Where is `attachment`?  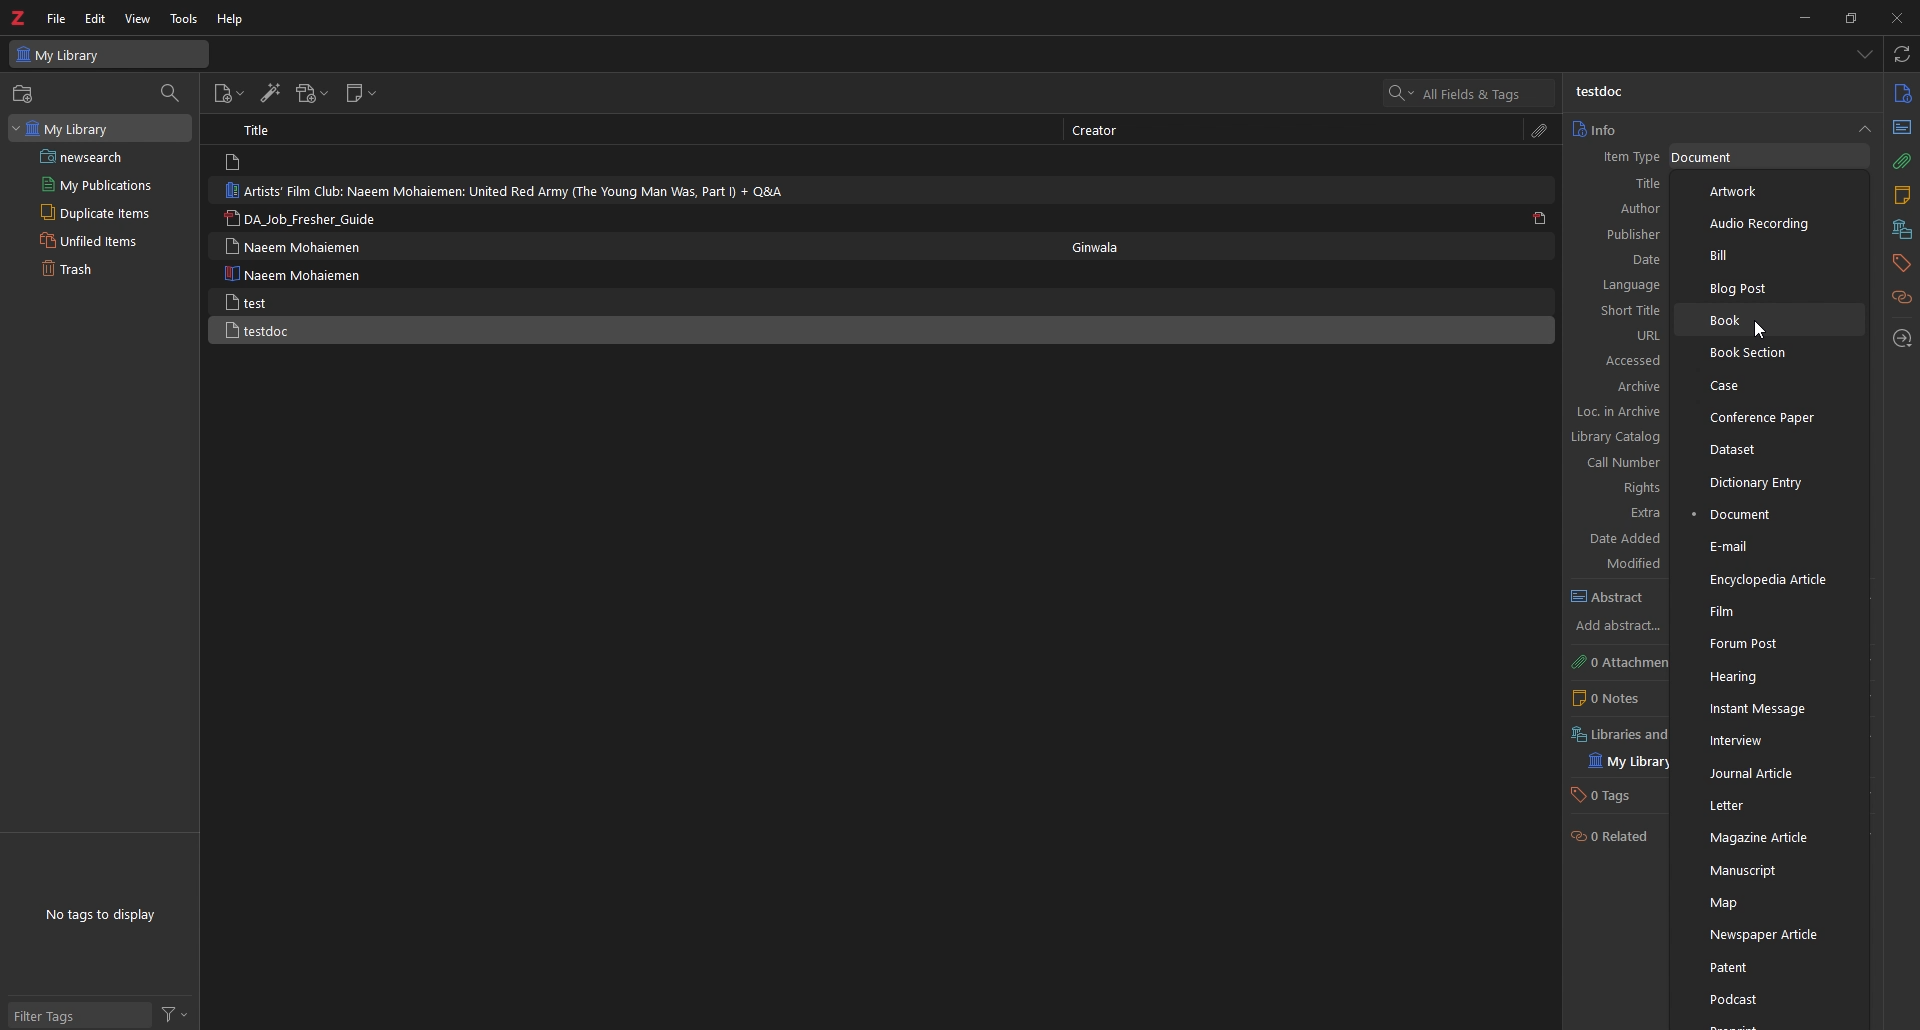 attachment is located at coordinates (1903, 163).